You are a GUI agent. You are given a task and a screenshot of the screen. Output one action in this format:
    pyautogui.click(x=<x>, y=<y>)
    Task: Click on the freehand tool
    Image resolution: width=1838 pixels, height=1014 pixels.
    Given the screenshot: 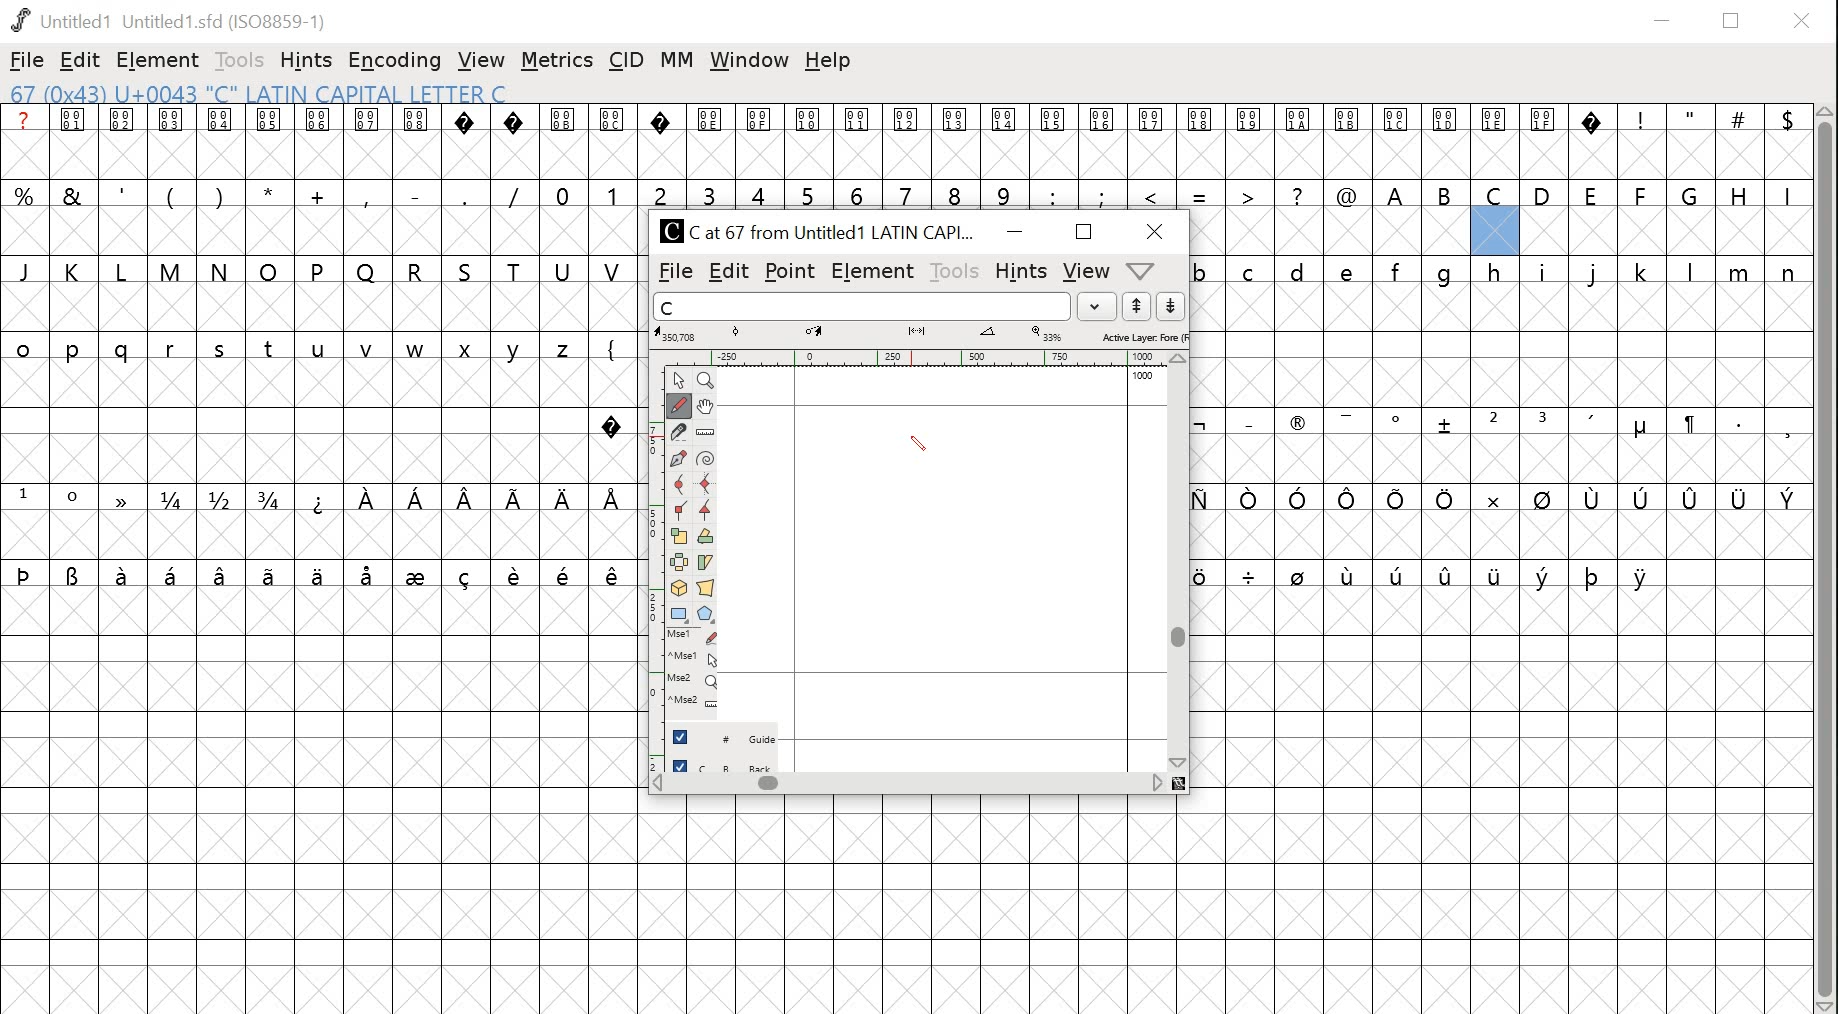 What is the action you would take?
    pyautogui.click(x=683, y=405)
    